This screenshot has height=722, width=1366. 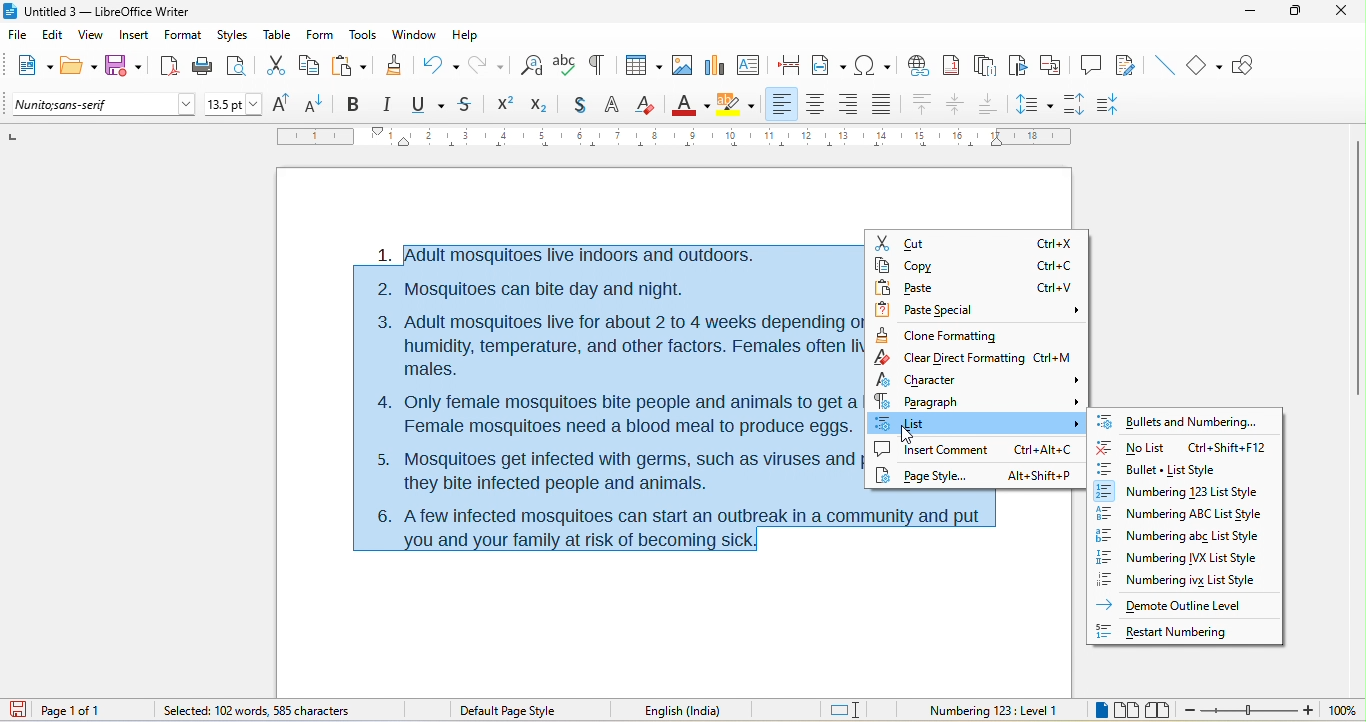 I want to click on form, so click(x=321, y=36).